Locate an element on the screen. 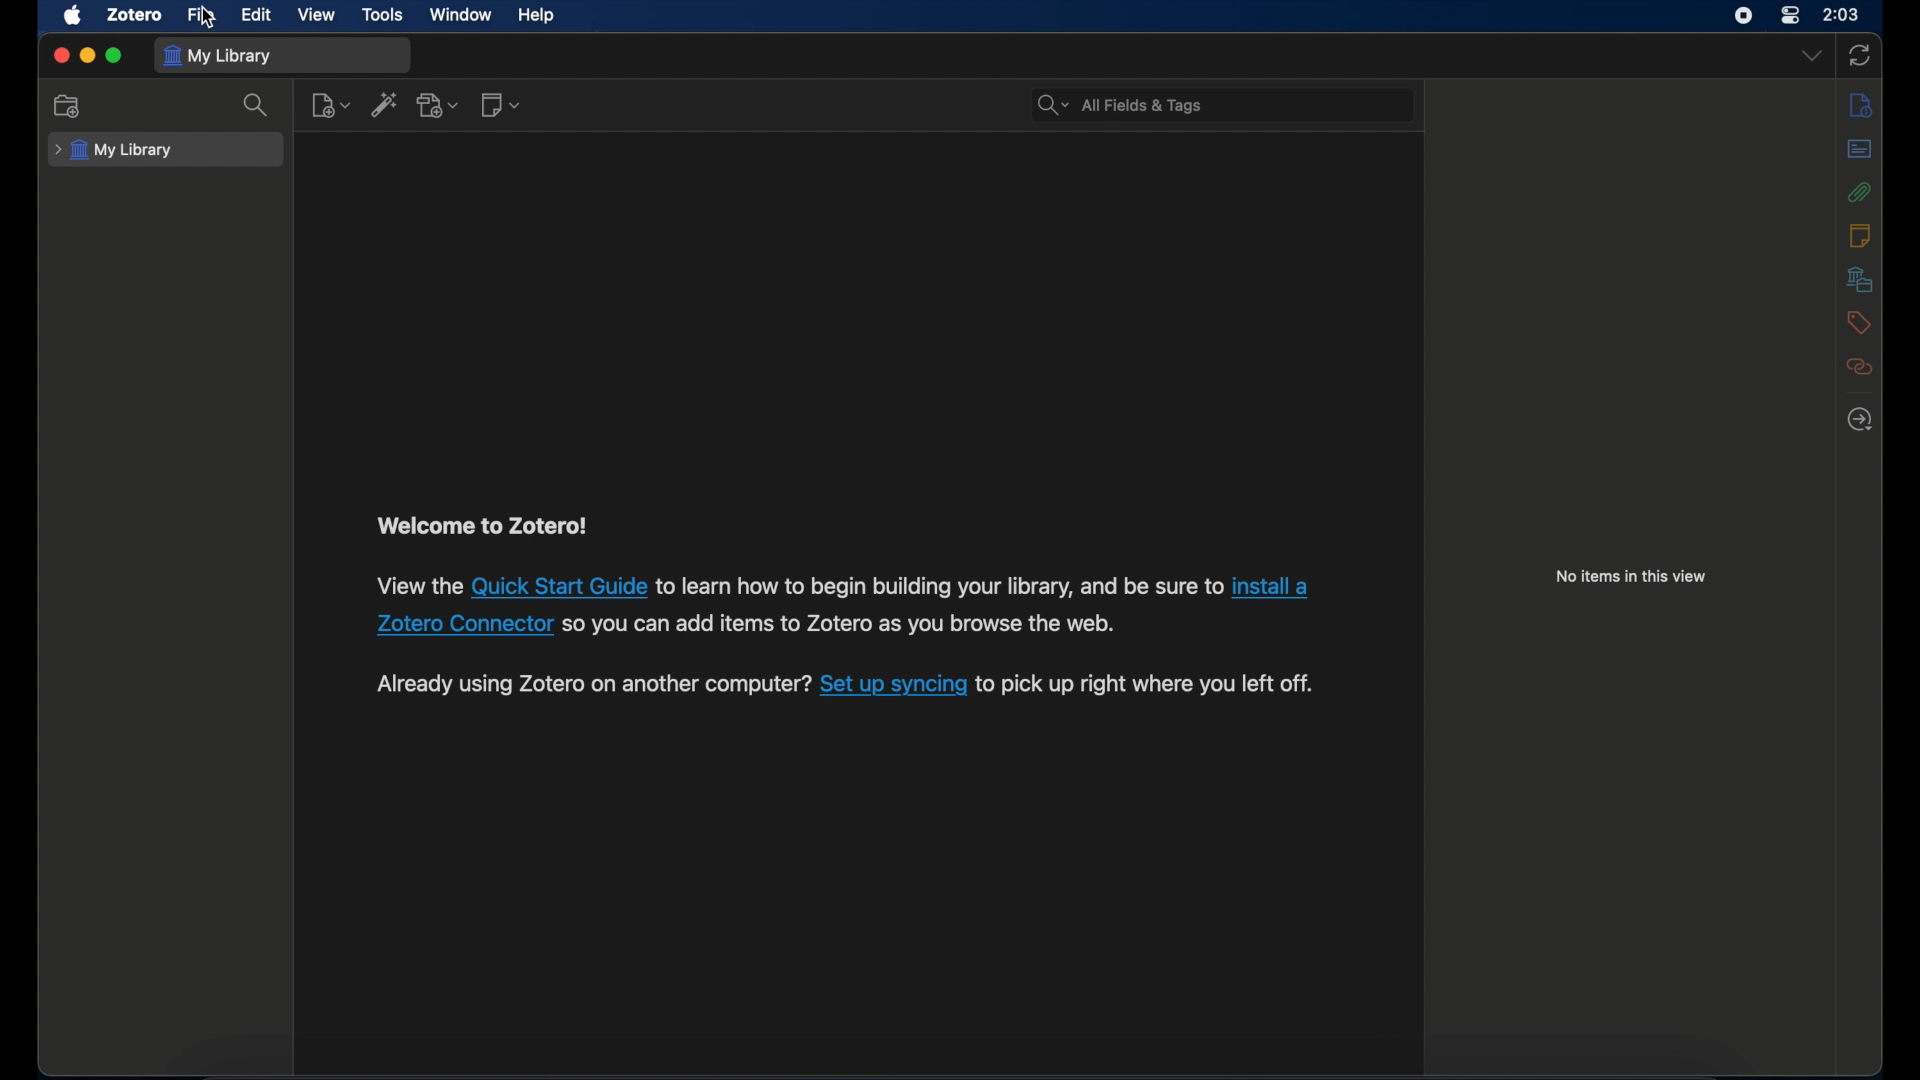  text is located at coordinates (484, 530).